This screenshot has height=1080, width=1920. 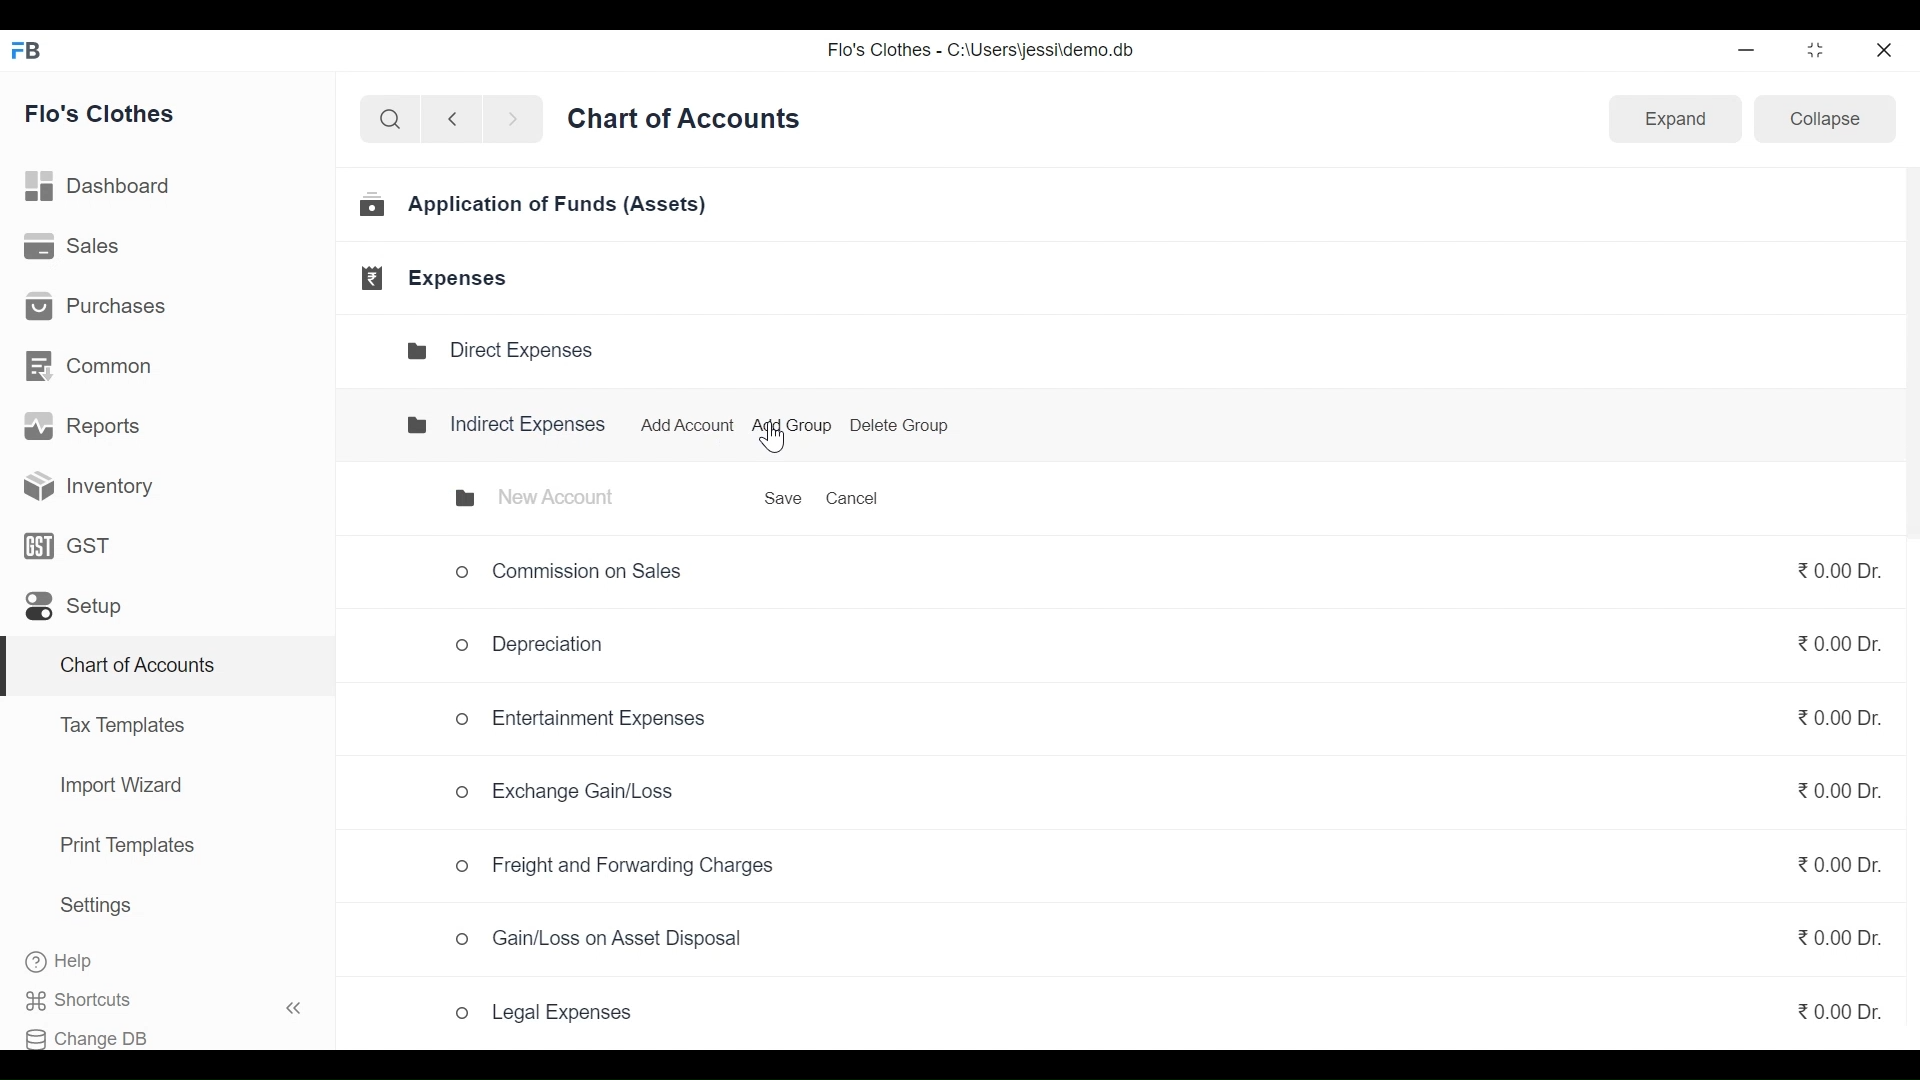 What do you see at coordinates (74, 248) in the screenshot?
I see `Sales` at bounding box center [74, 248].